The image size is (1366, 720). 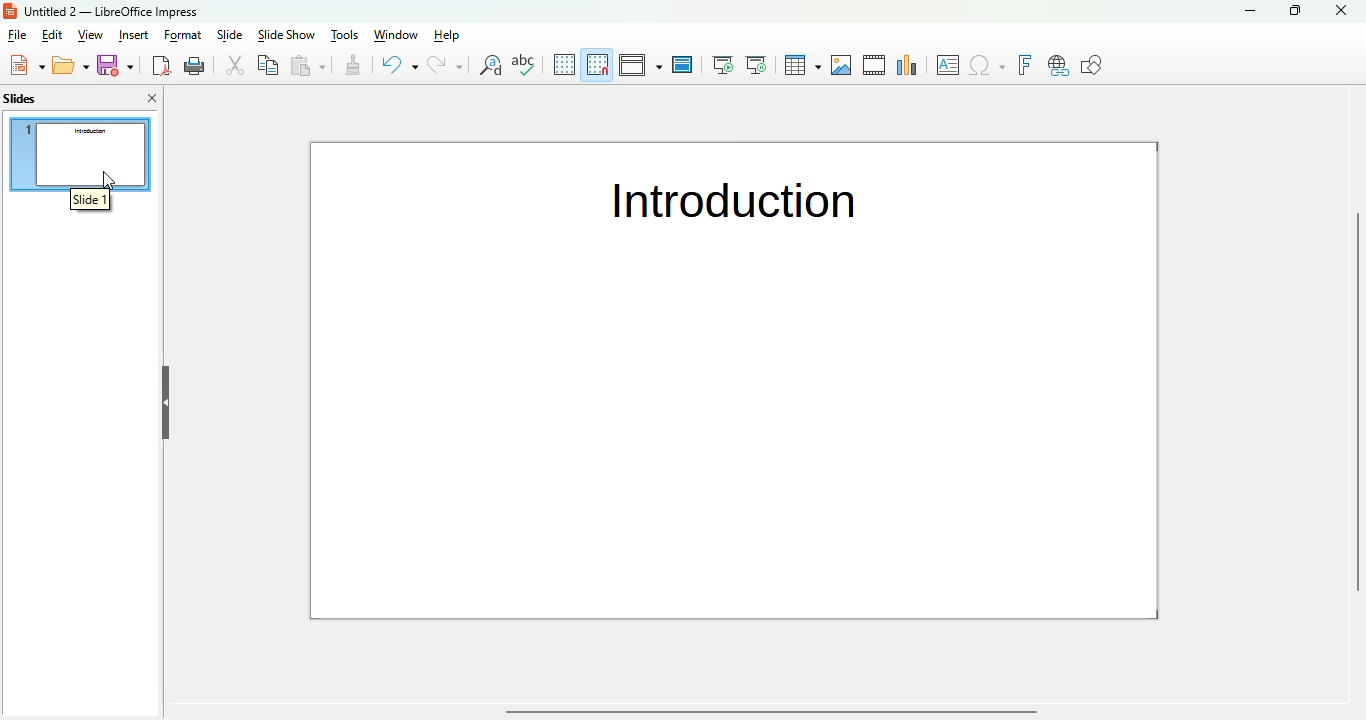 What do you see at coordinates (771, 712) in the screenshot?
I see `horizontal scroll bar` at bounding box center [771, 712].